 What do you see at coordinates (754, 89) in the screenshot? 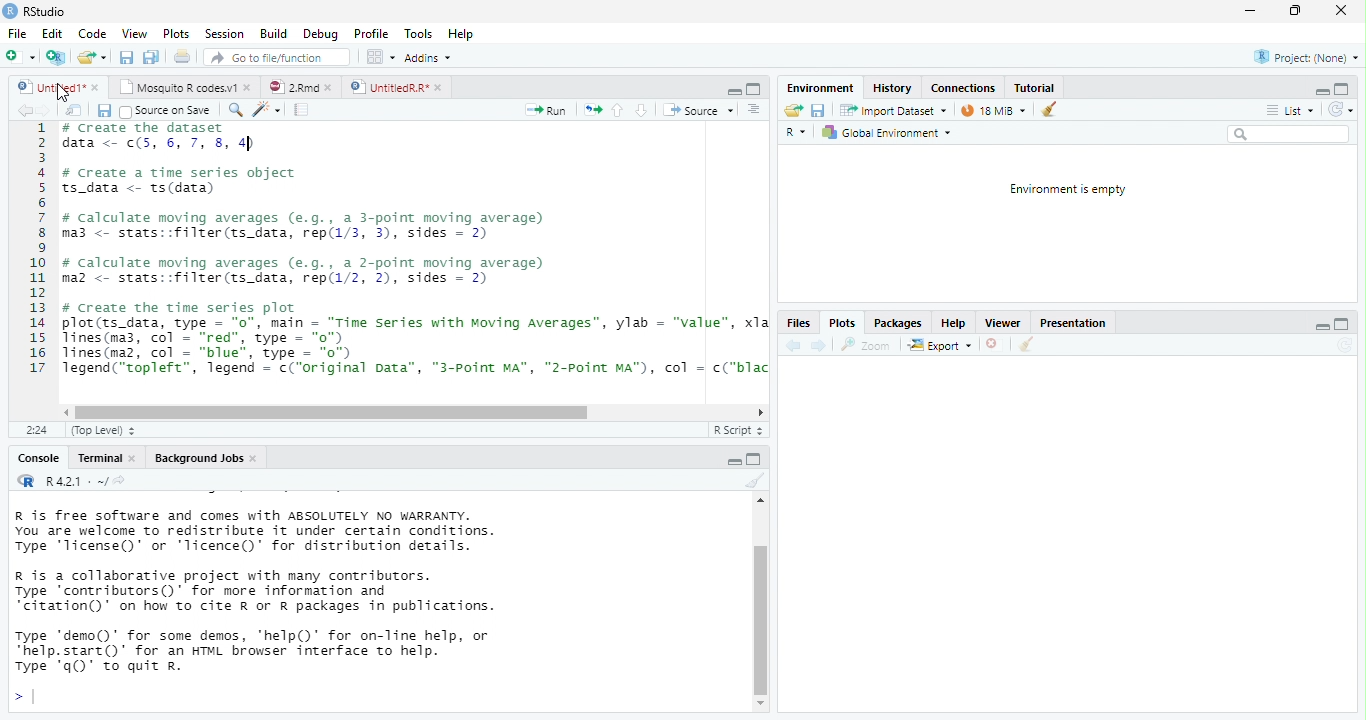
I see `maximize` at bounding box center [754, 89].